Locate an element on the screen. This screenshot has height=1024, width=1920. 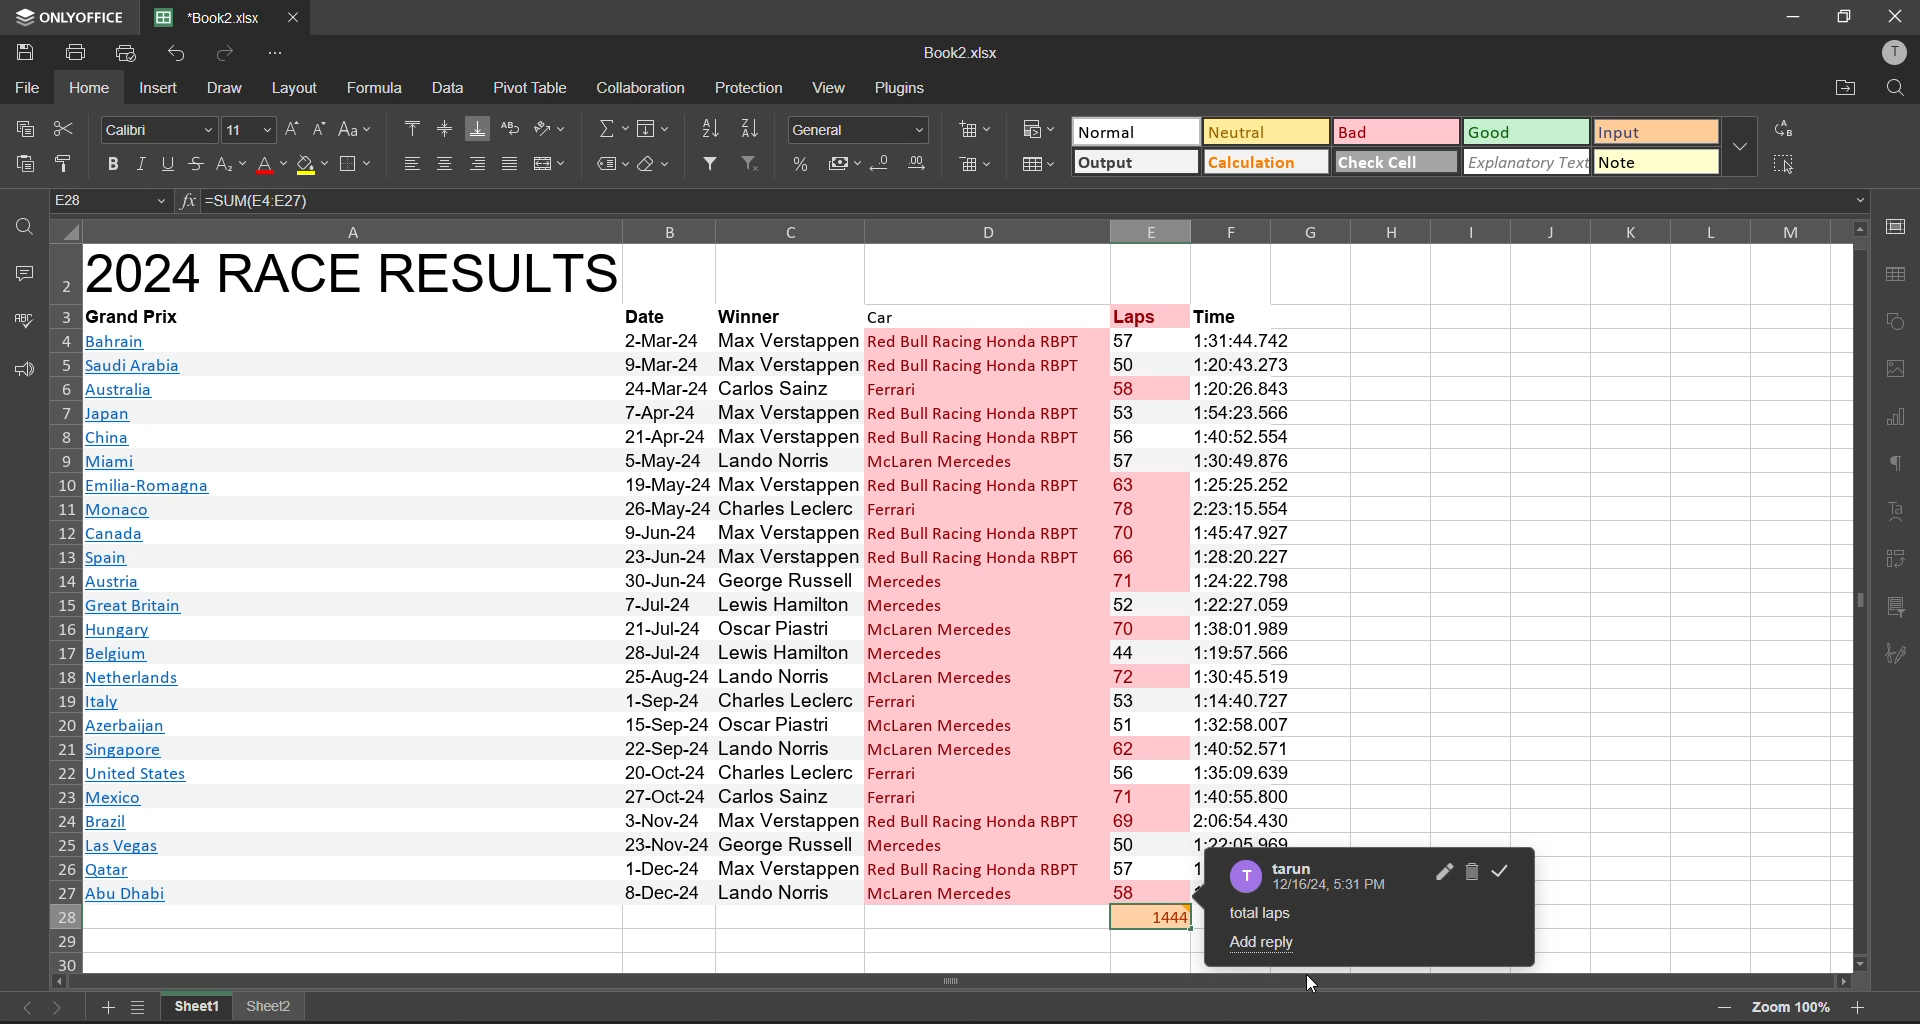
bold is located at coordinates (109, 162).